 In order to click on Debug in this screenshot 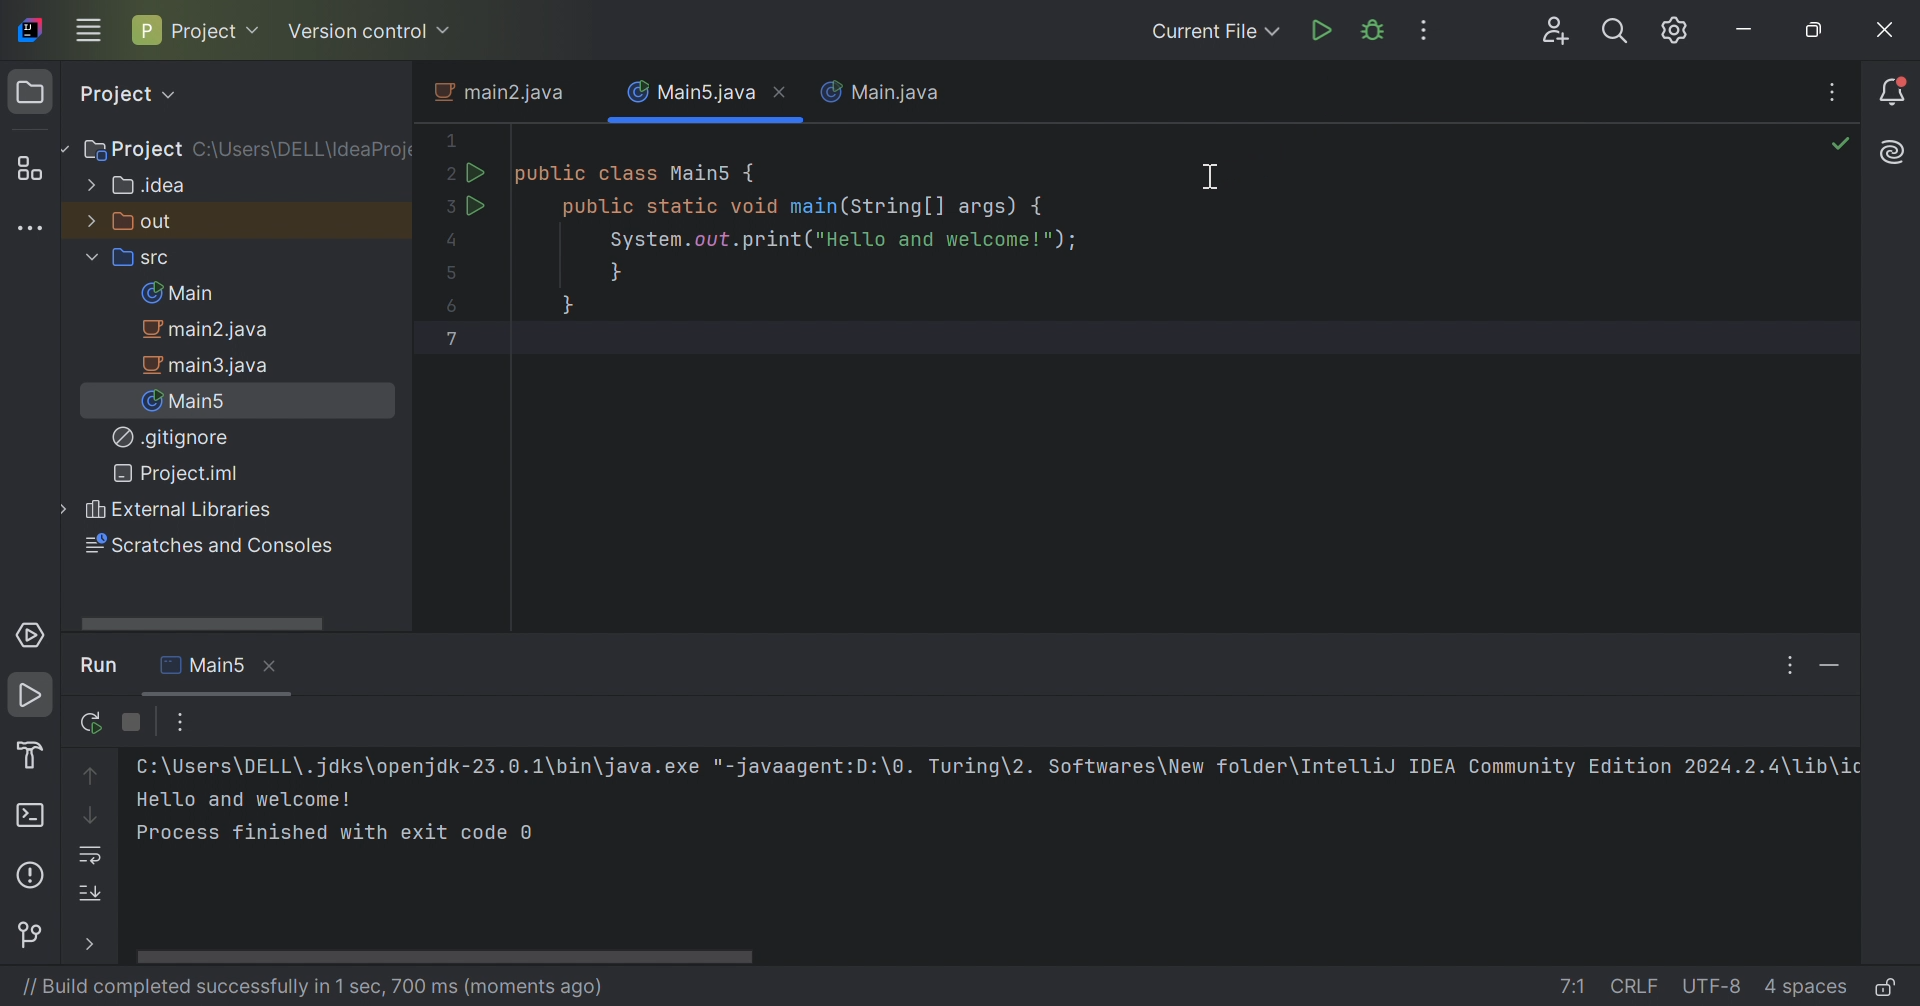, I will do `click(1374, 33)`.